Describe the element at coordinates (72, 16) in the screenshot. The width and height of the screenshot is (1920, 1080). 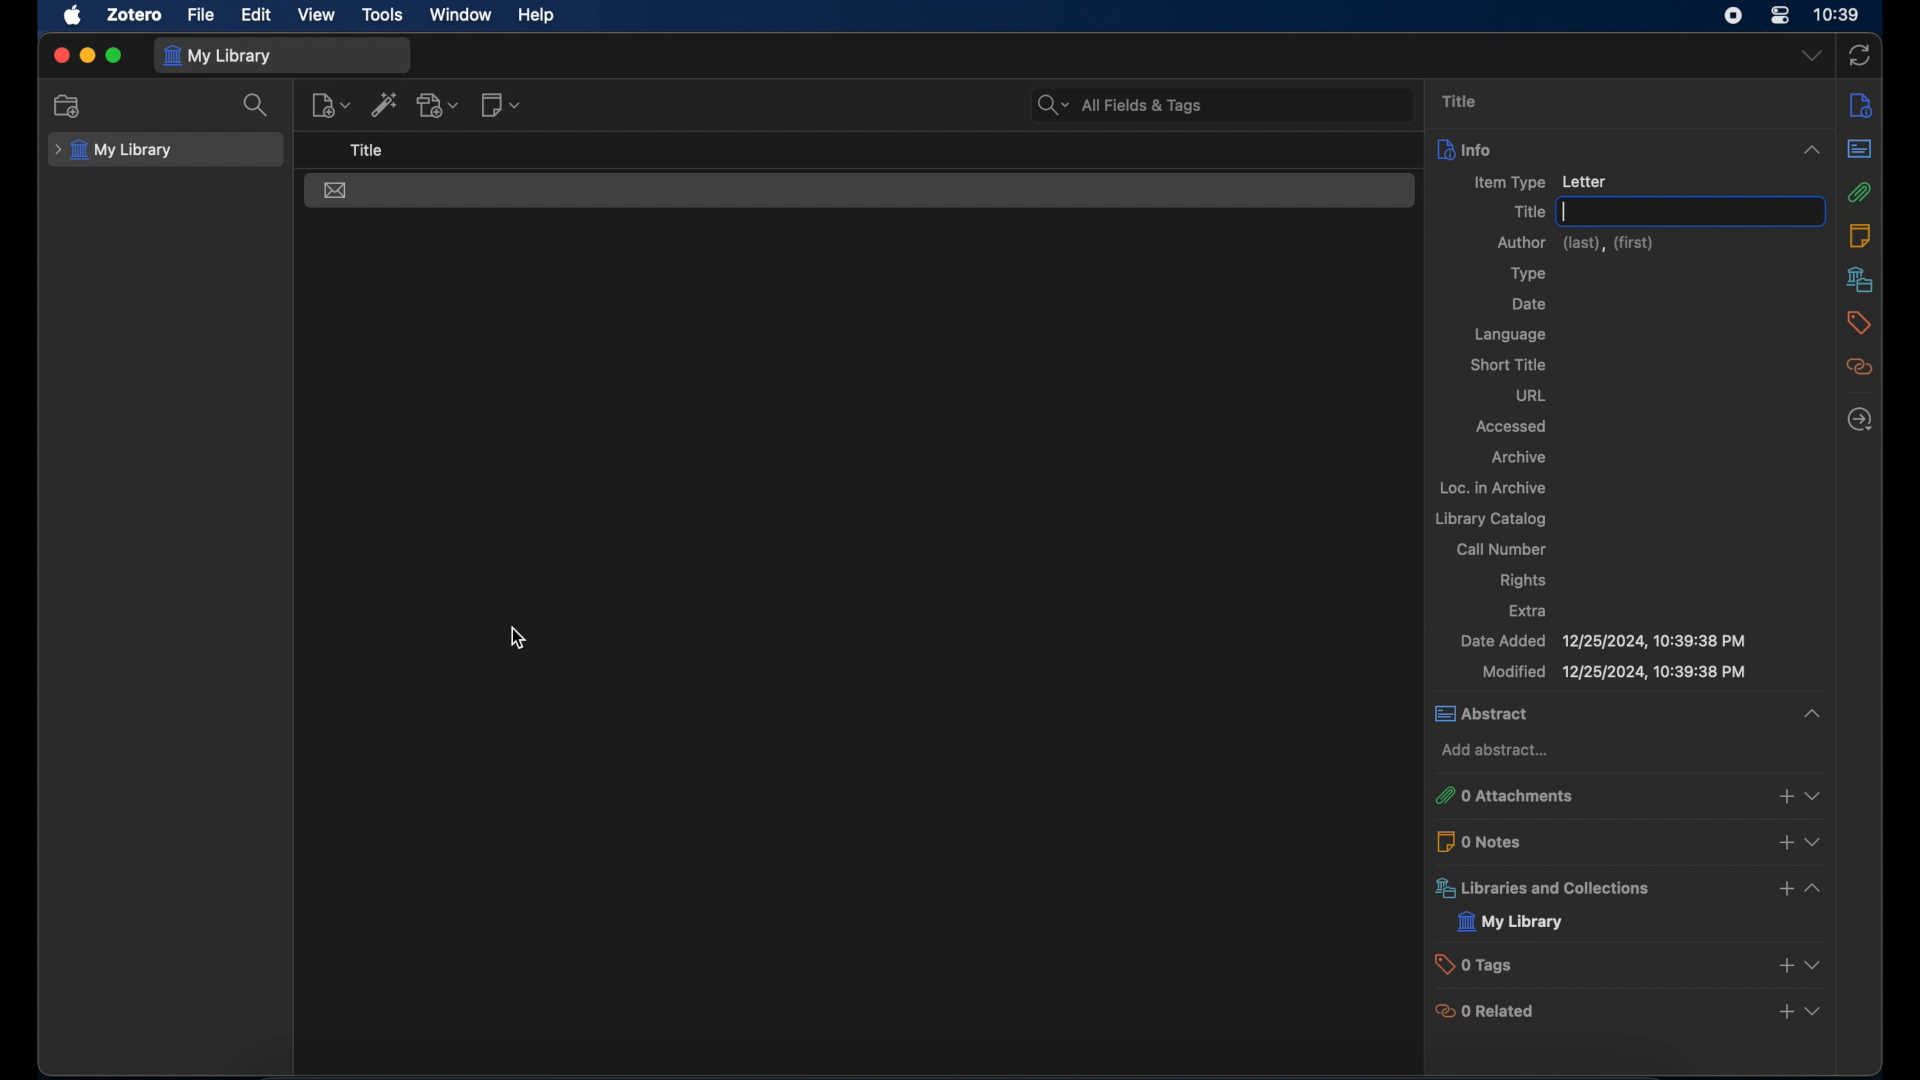
I see `apple` at that location.